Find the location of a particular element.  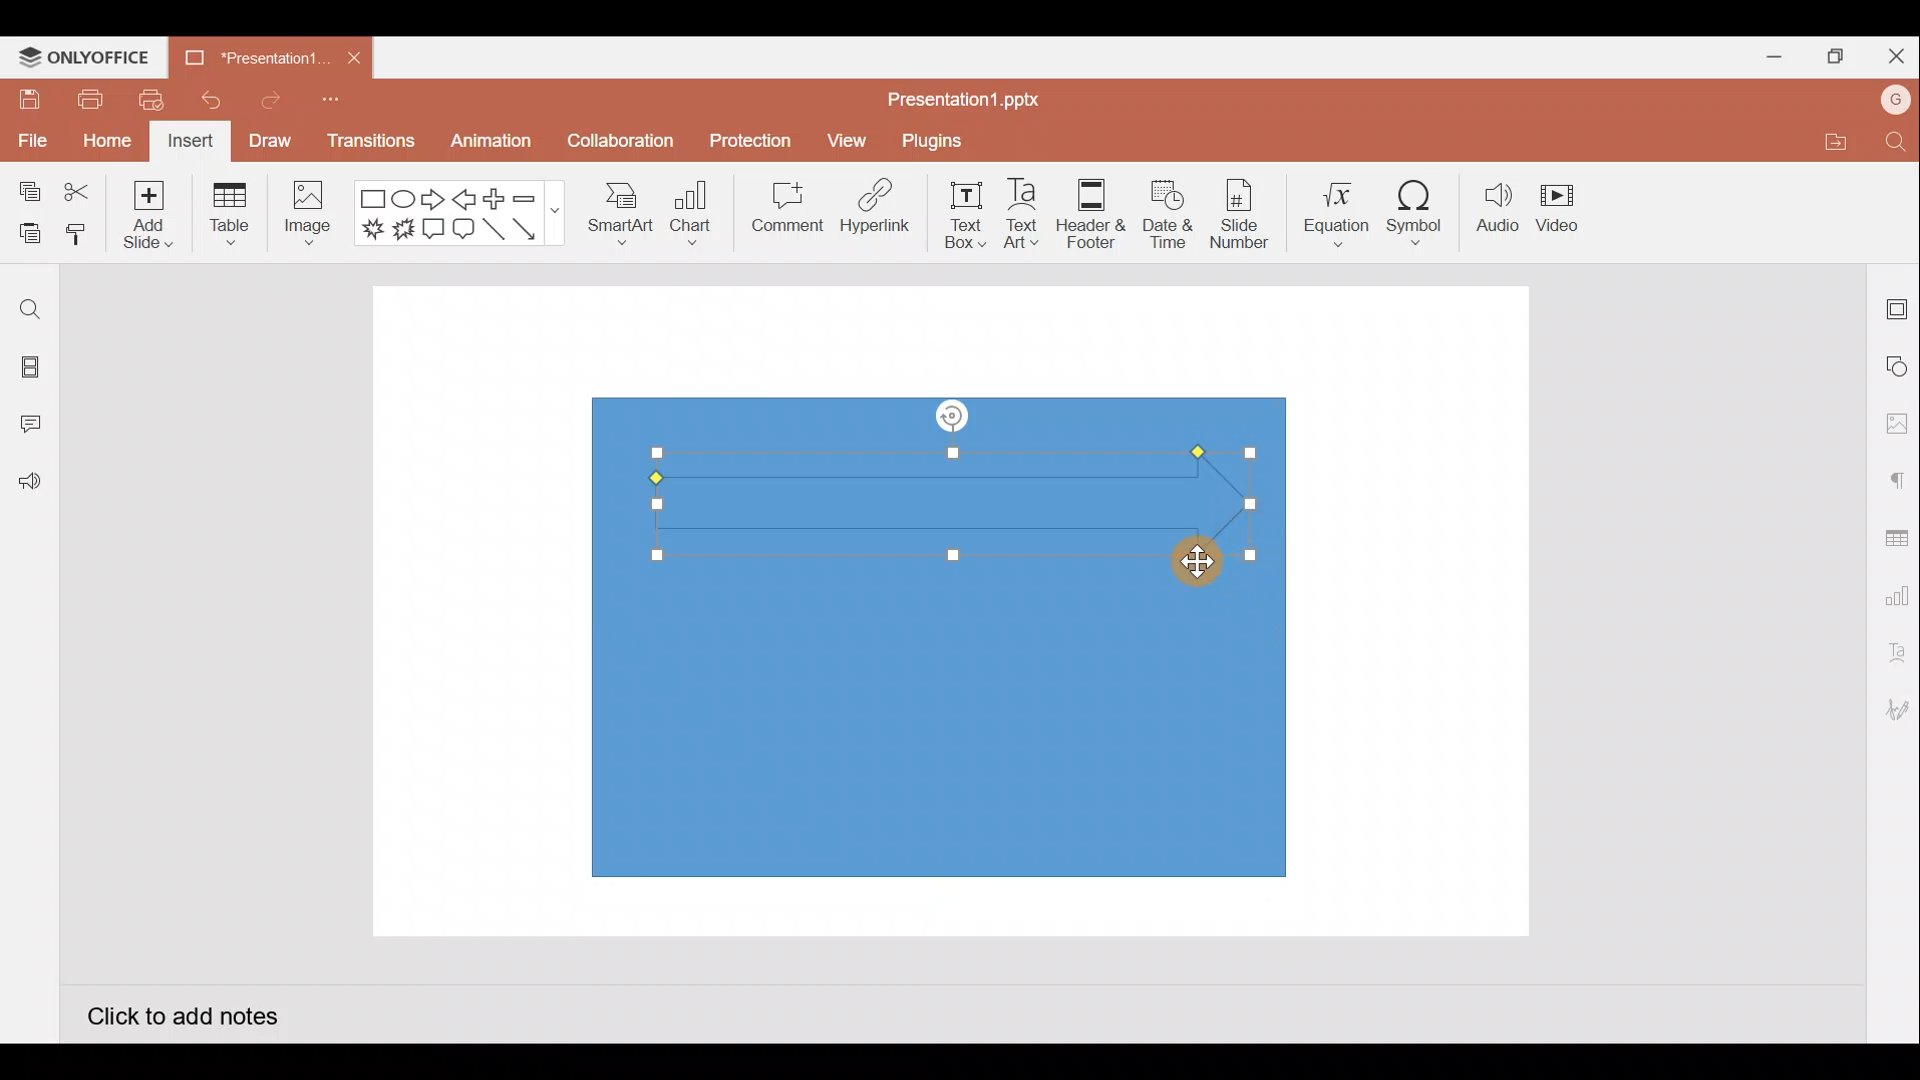

Redo is located at coordinates (263, 99).